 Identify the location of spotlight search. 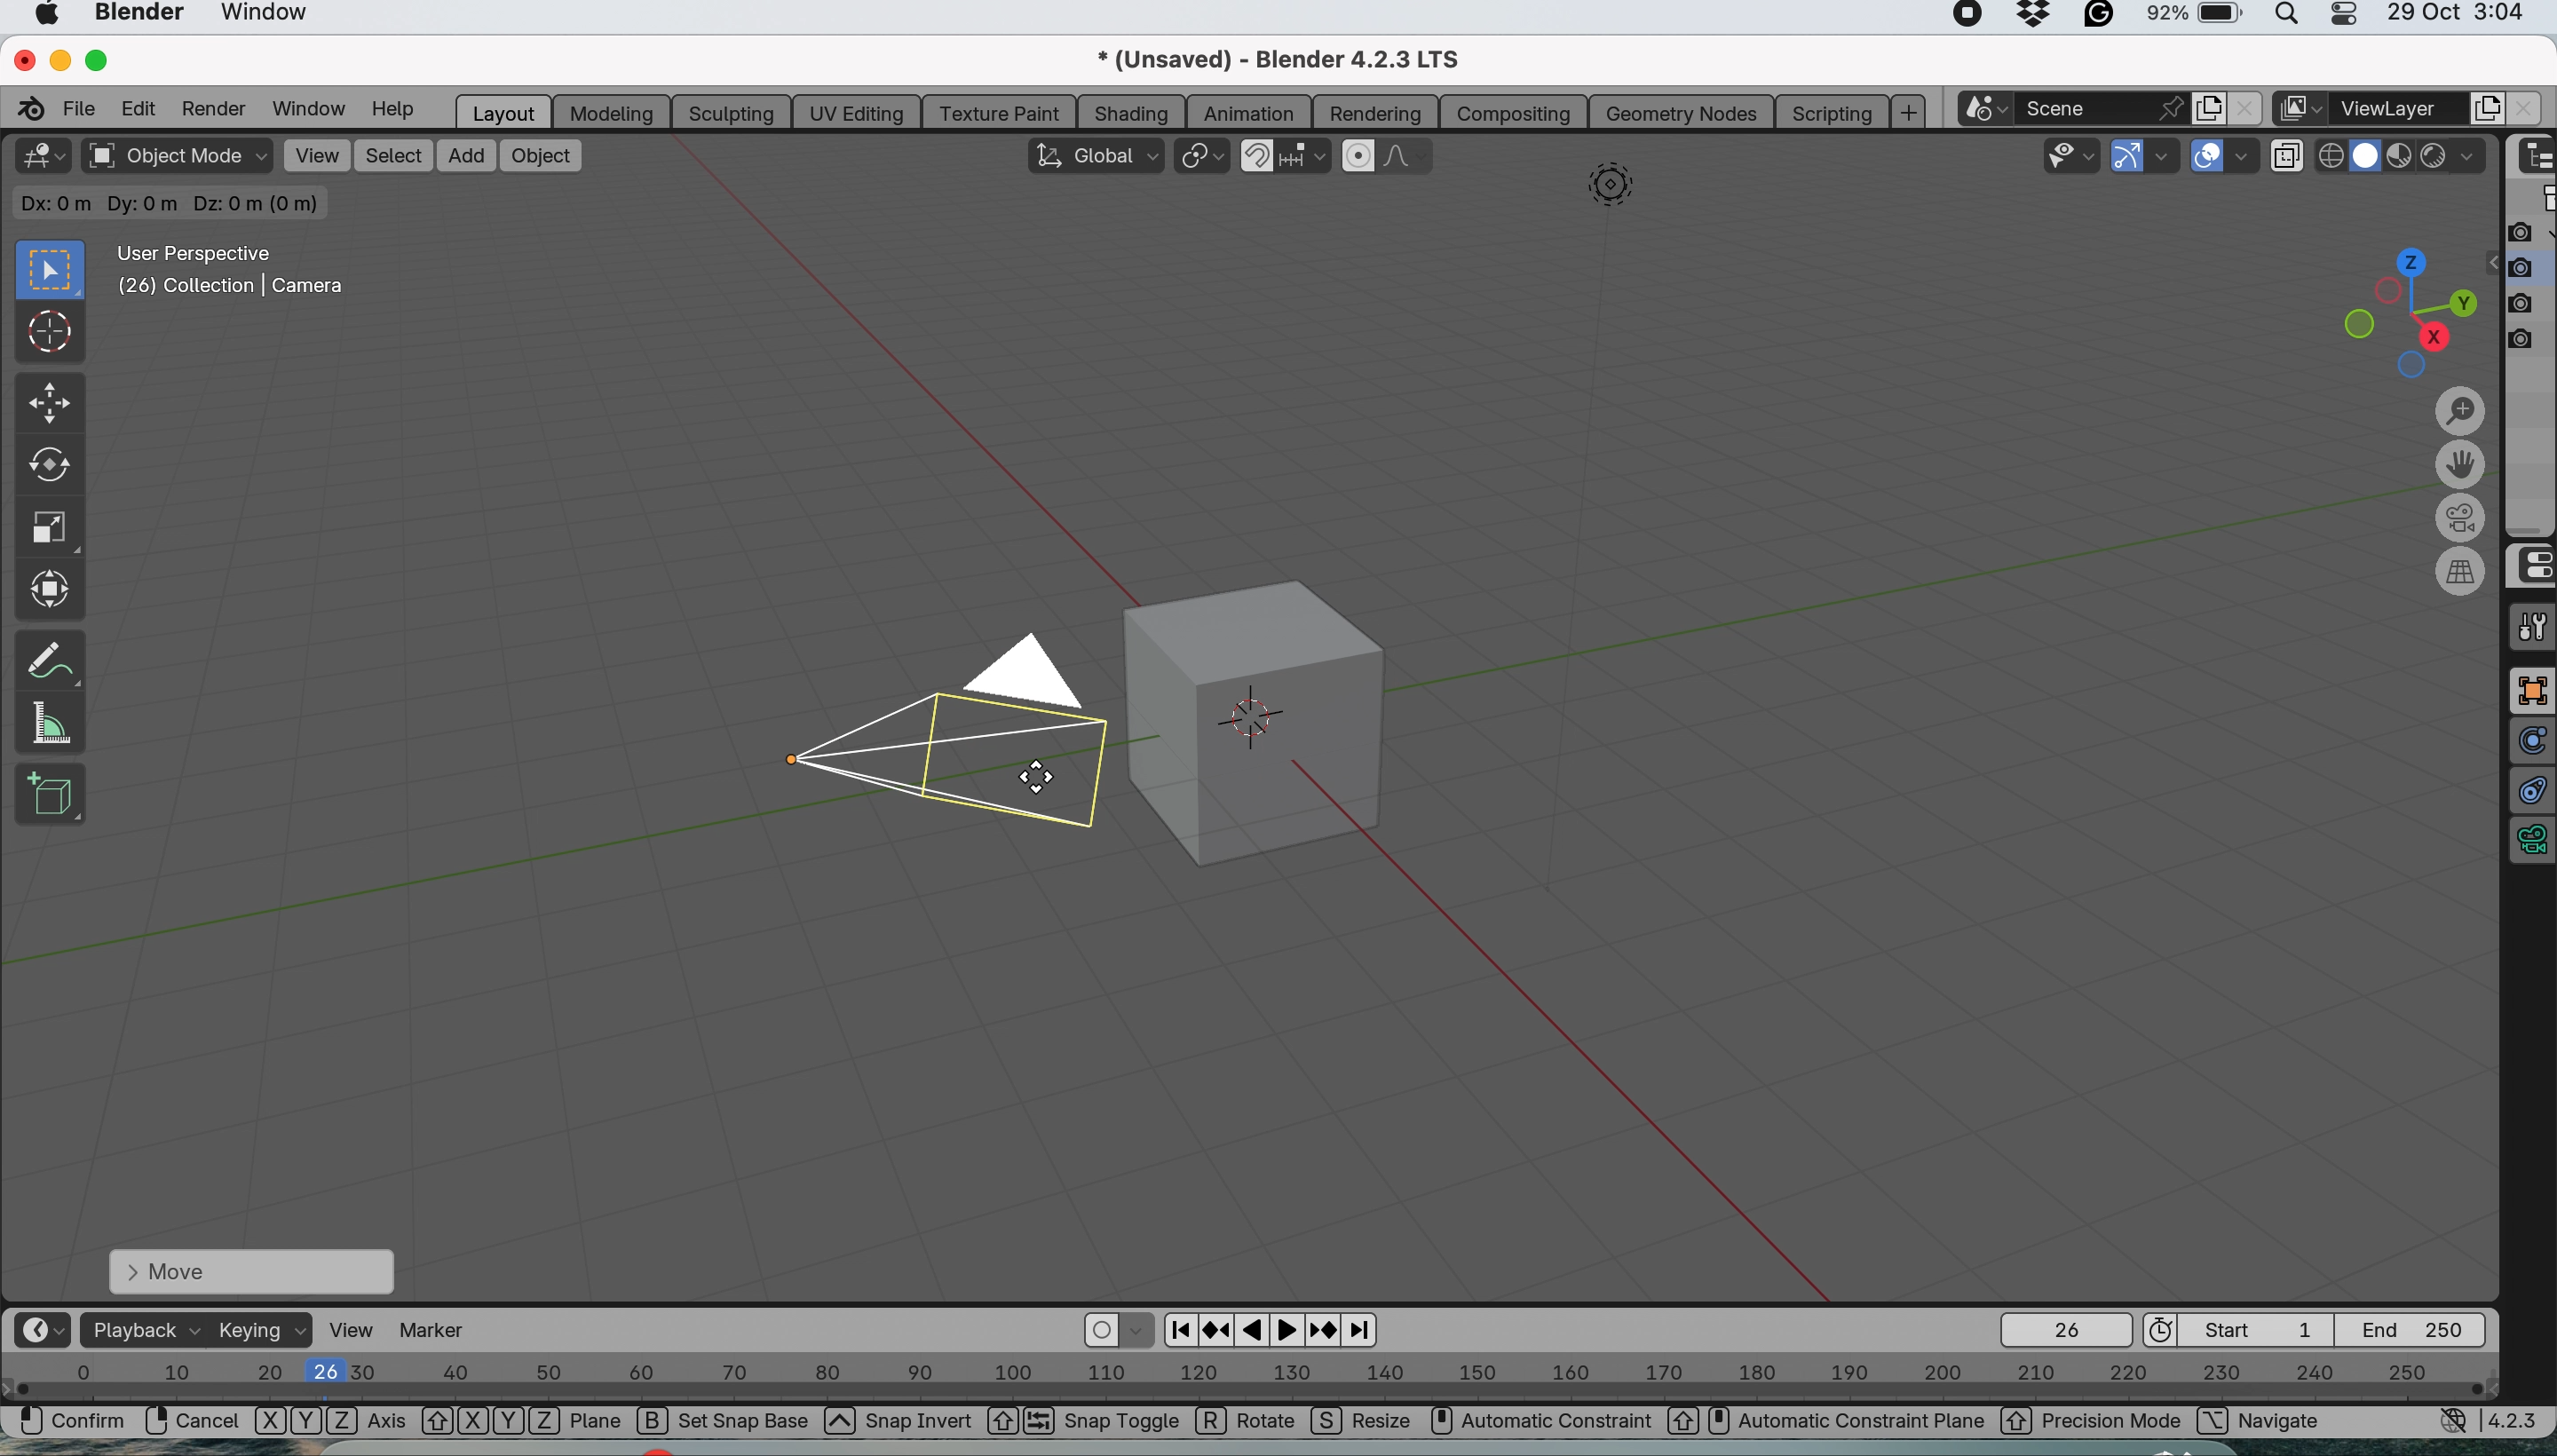
(2291, 20).